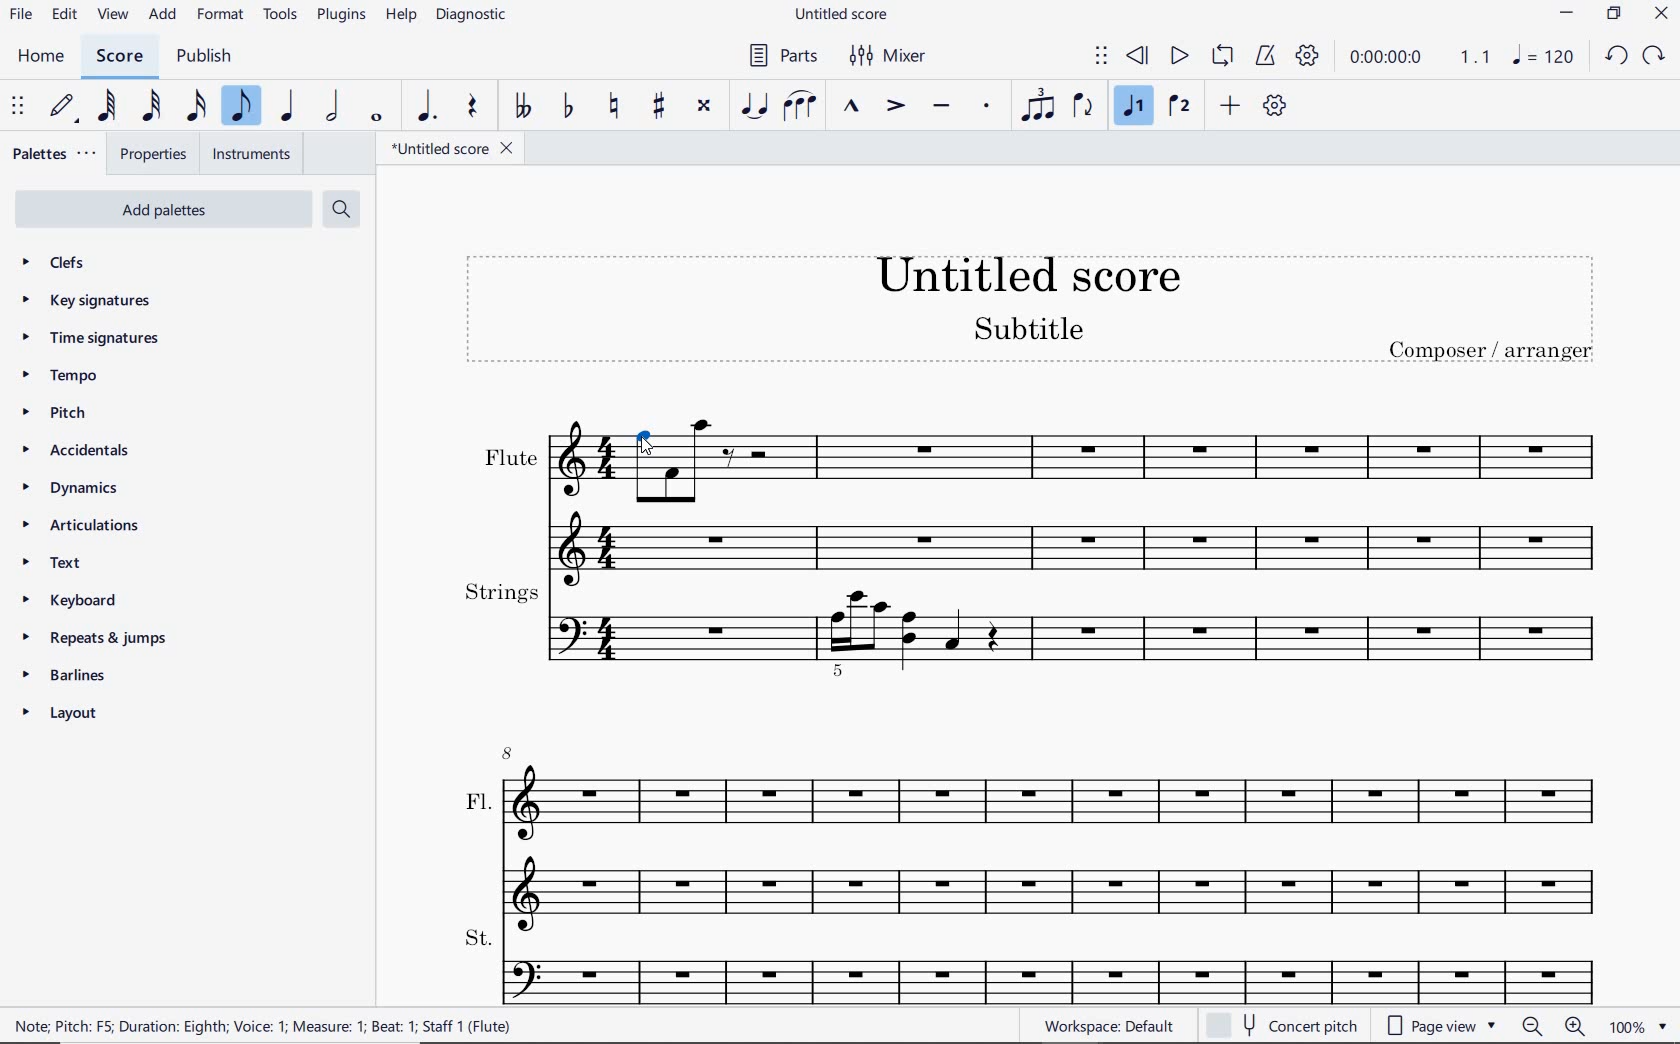 This screenshot has height=1044, width=1680. Describe the element at coordinates (1664, 16) in the screenshot. I see `close` at that location.